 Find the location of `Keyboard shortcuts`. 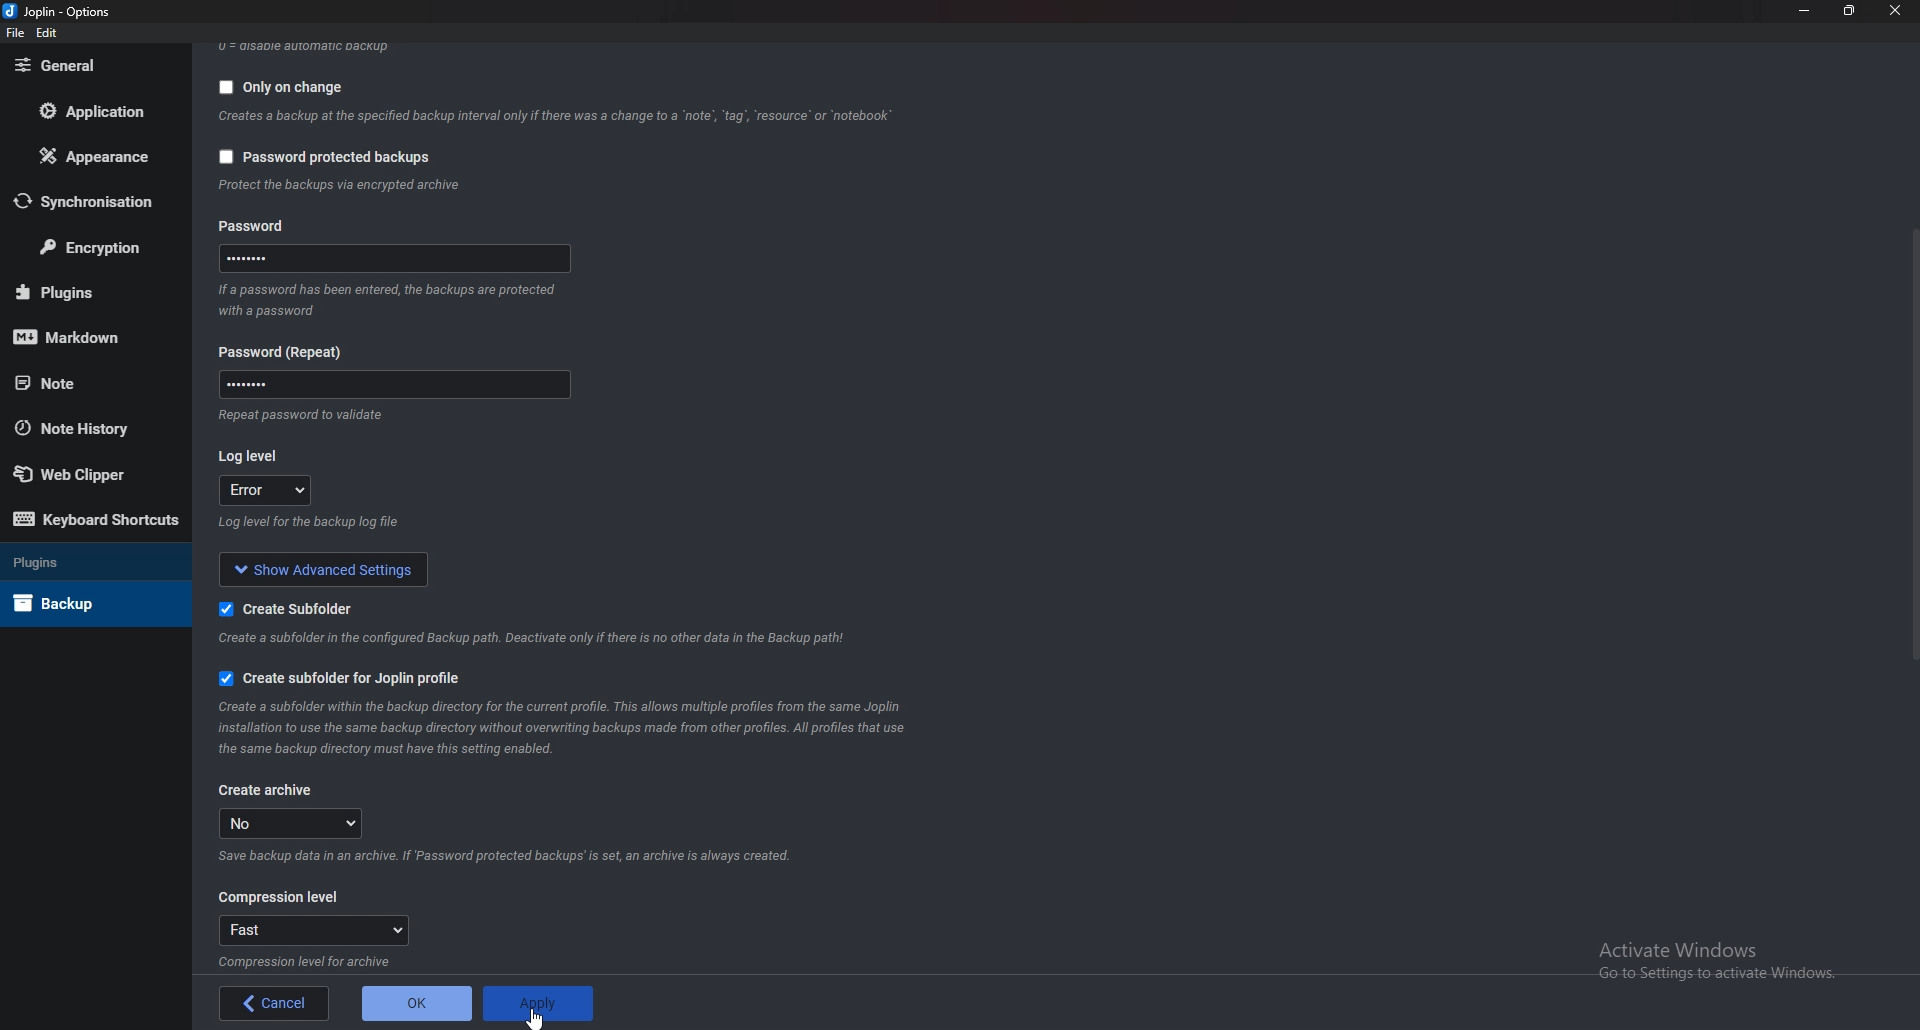

Keyboard shortcuts is located at coordinates (91, 520).